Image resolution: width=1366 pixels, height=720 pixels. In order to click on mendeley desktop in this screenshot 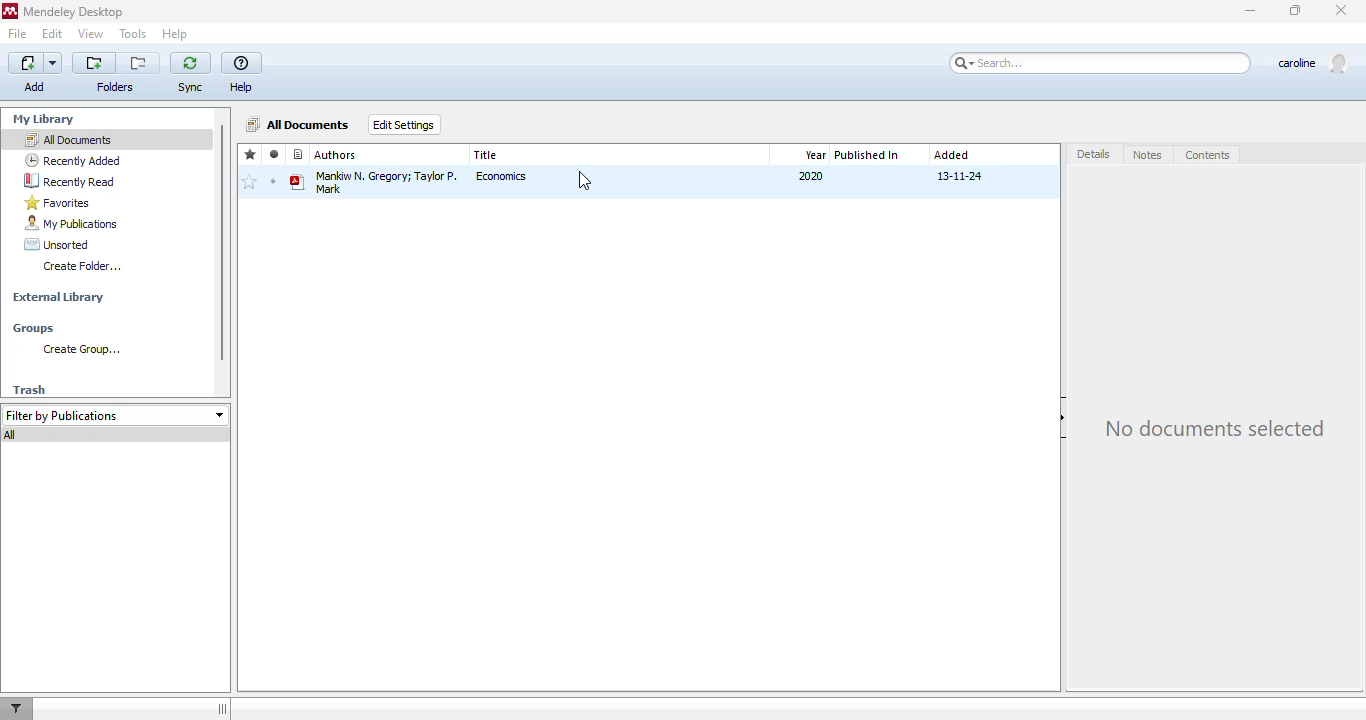, I will do `click(75, 11)`.